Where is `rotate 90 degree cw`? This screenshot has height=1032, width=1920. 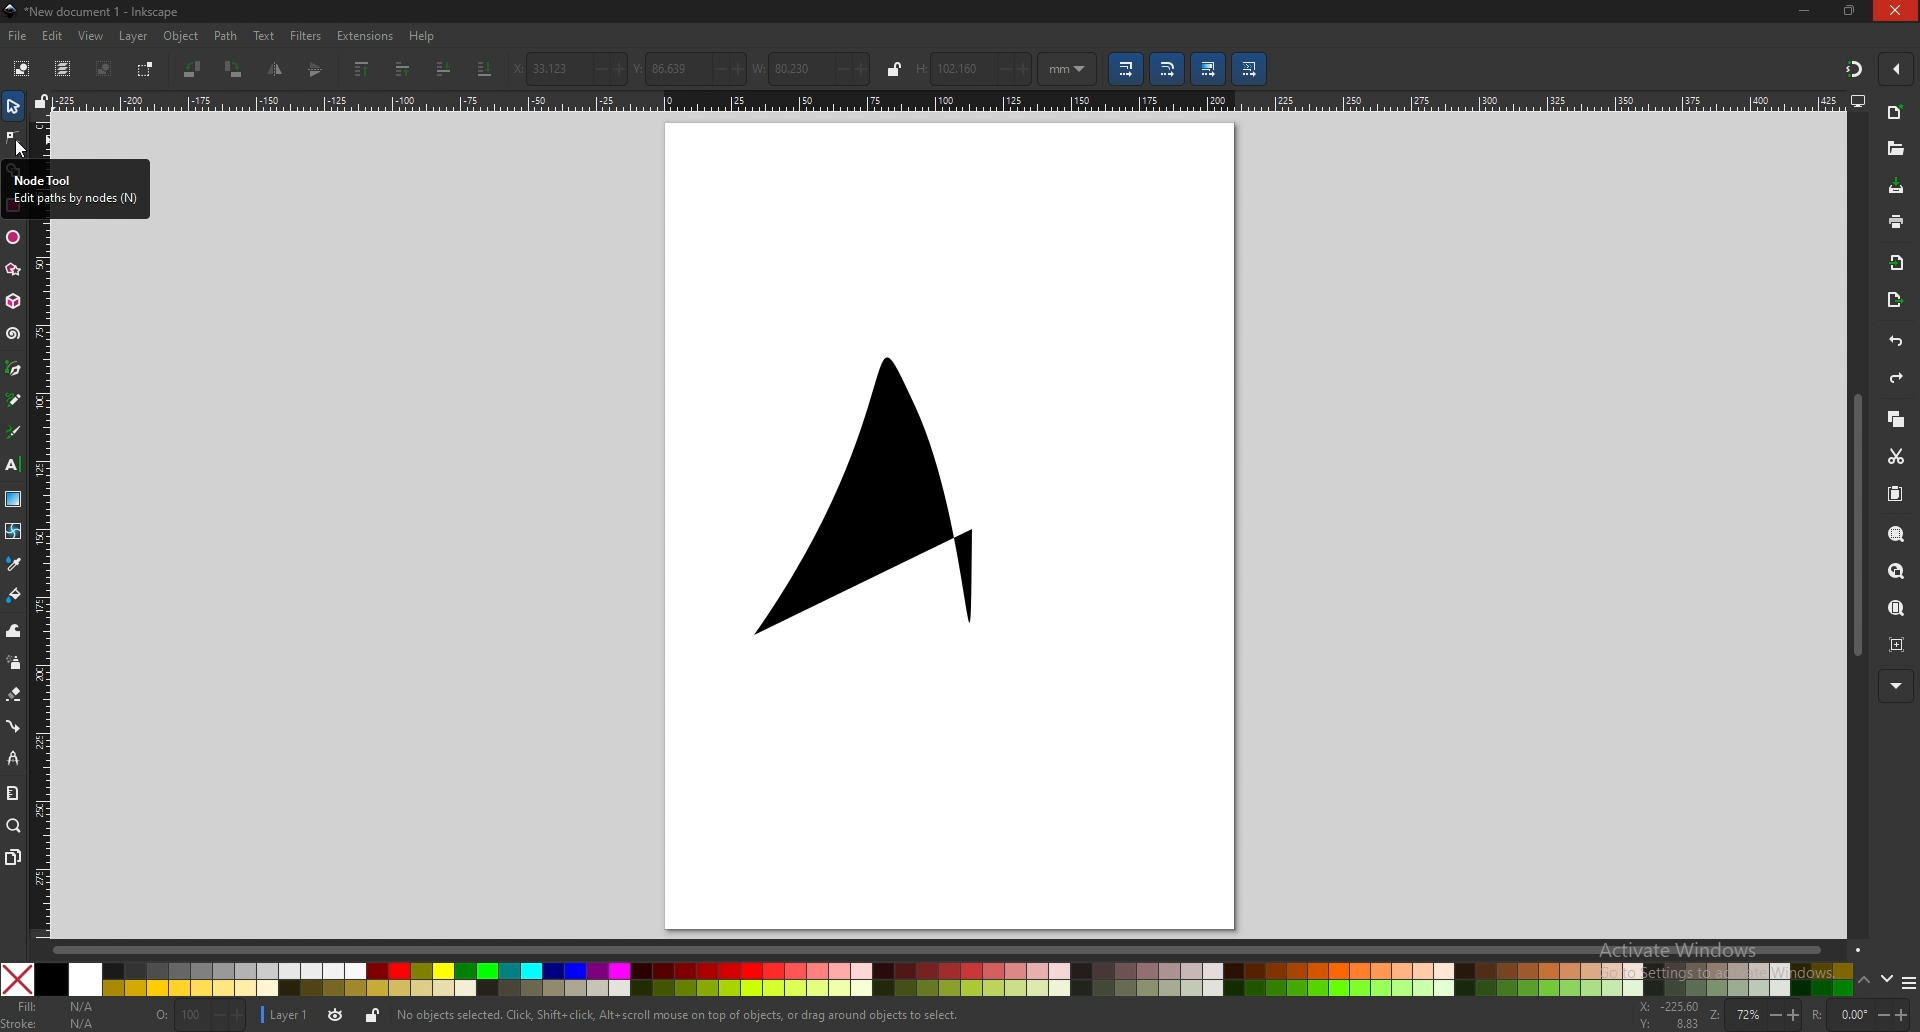
rotate 90 degree cw is located at coordinates (234, 69).